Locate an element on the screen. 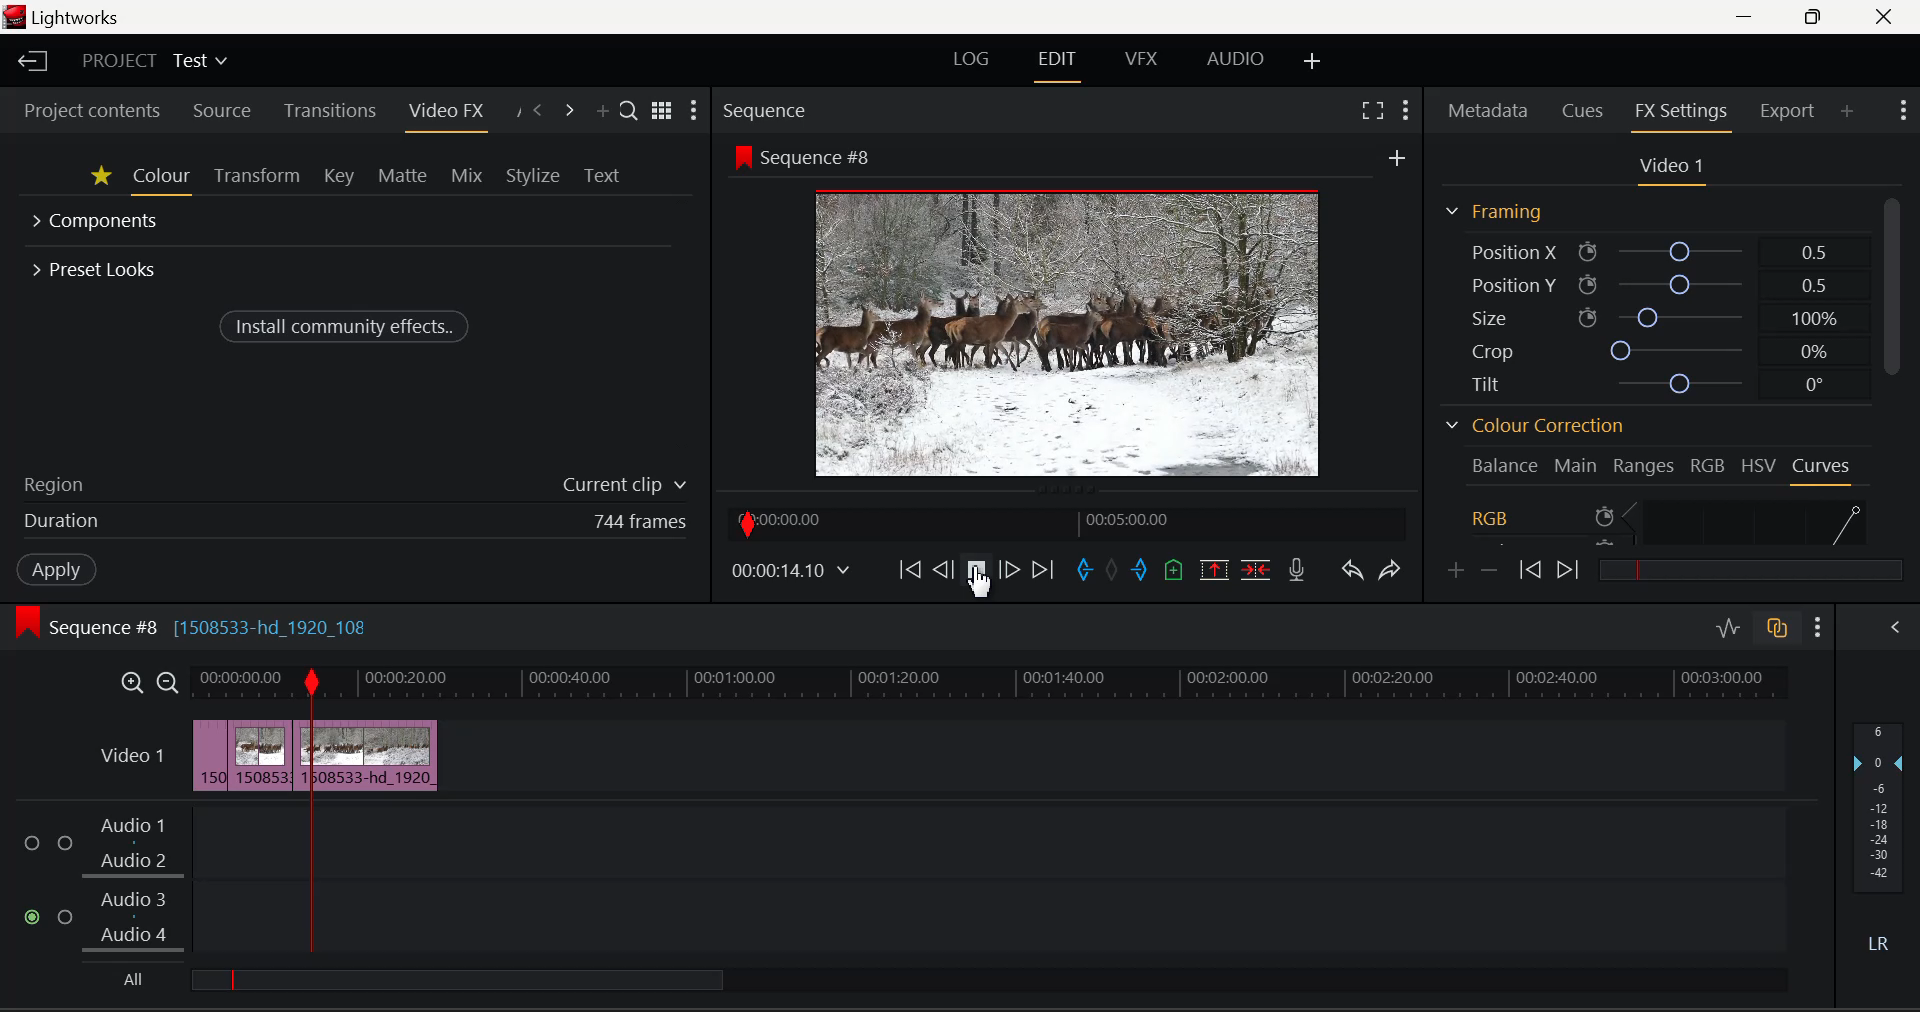 The width and height of the screenshot is (1920, 1012). Timeline Zoom Out is located at coordinates (166, 683).